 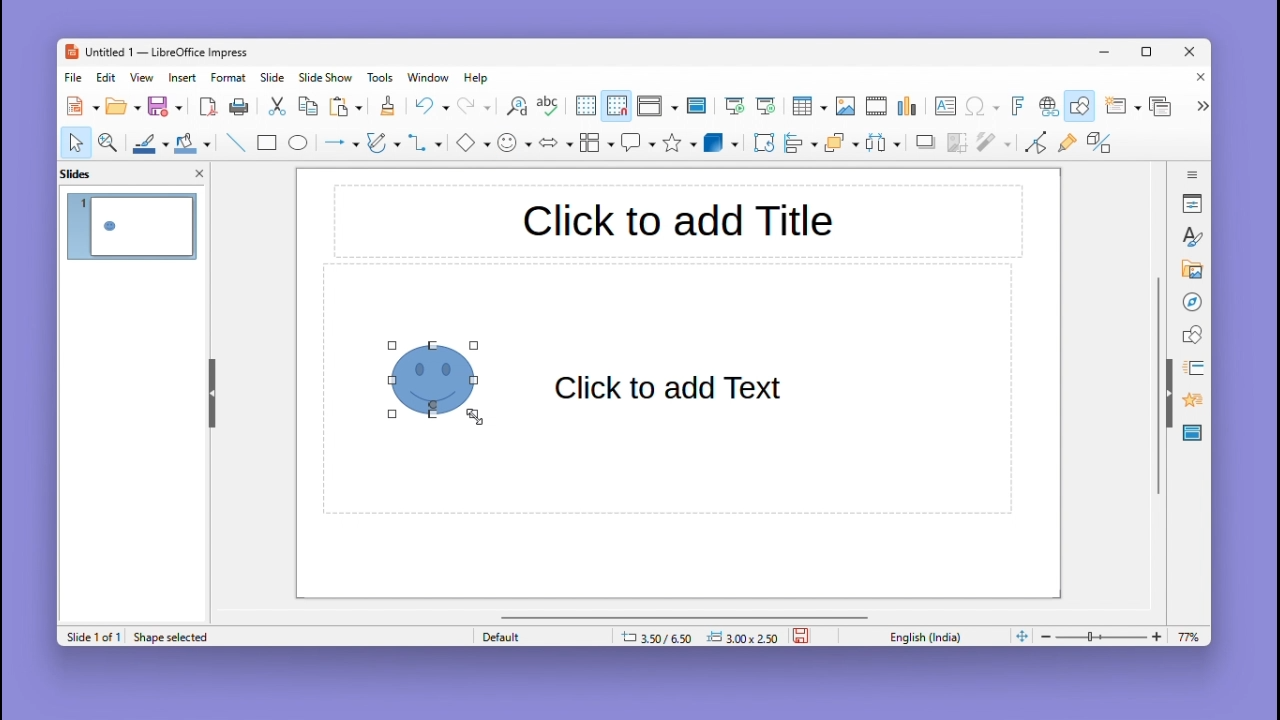 What do you see at coordinates (1163, 106) in the screenshot?
I see `Duplicate slide` at bounding box center [1163, 106].